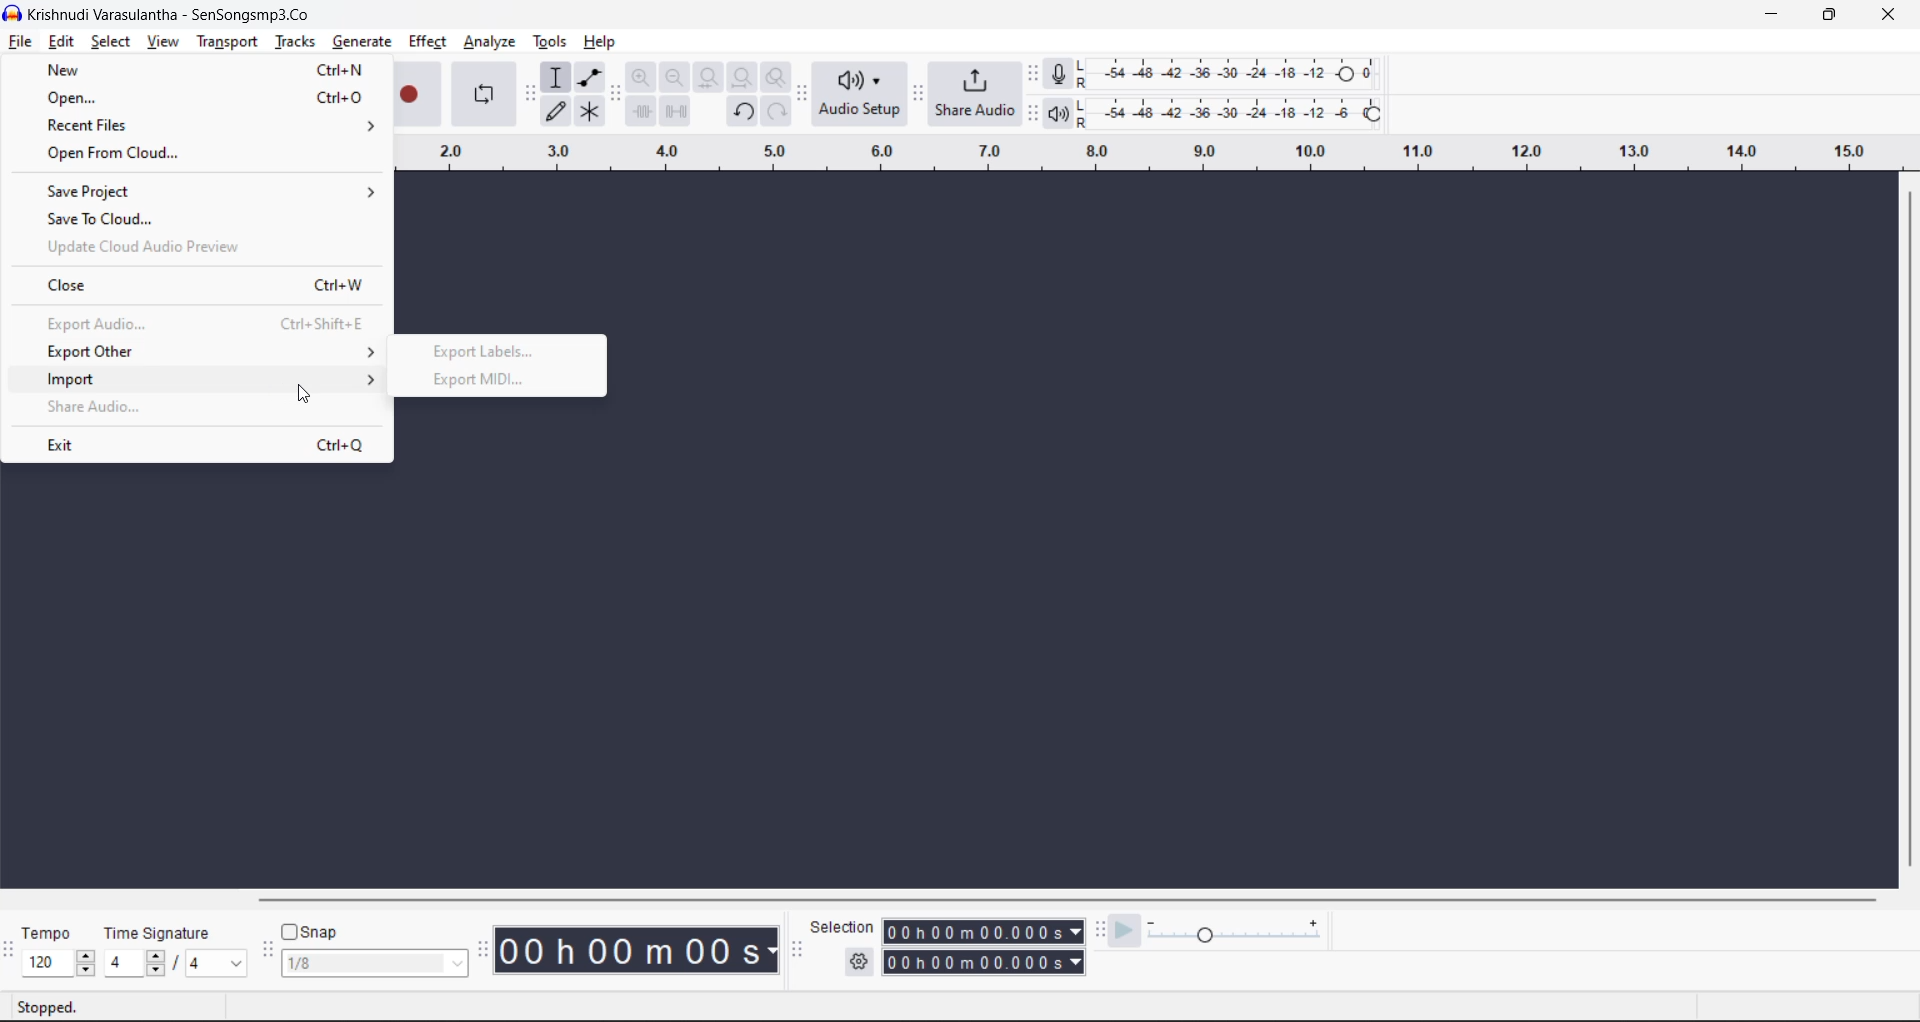 This screenshot has height=1022, width=1920. I want to click on beats per measure, so click(175, 961).